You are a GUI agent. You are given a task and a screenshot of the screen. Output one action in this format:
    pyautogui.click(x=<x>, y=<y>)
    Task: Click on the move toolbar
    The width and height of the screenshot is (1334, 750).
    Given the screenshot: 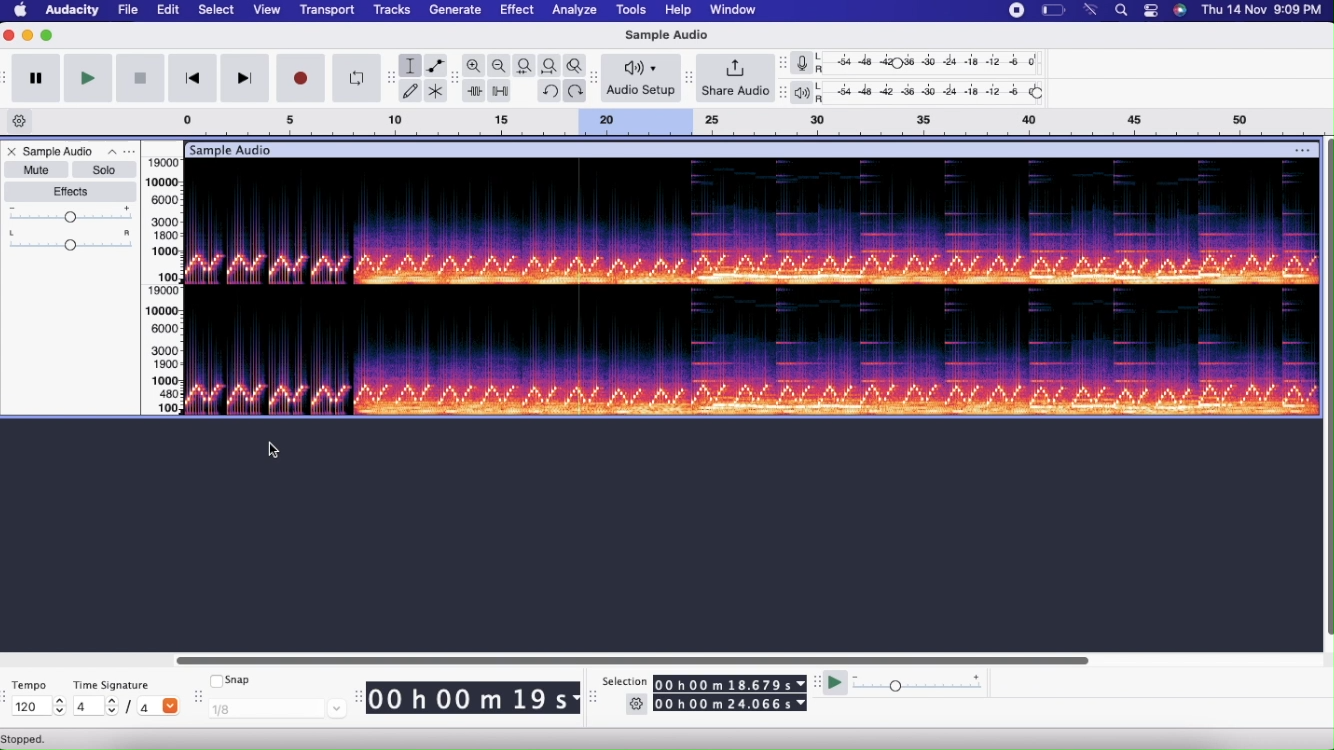 What is the action you would take?
    pyautogui.click(x=591, y=696)
    